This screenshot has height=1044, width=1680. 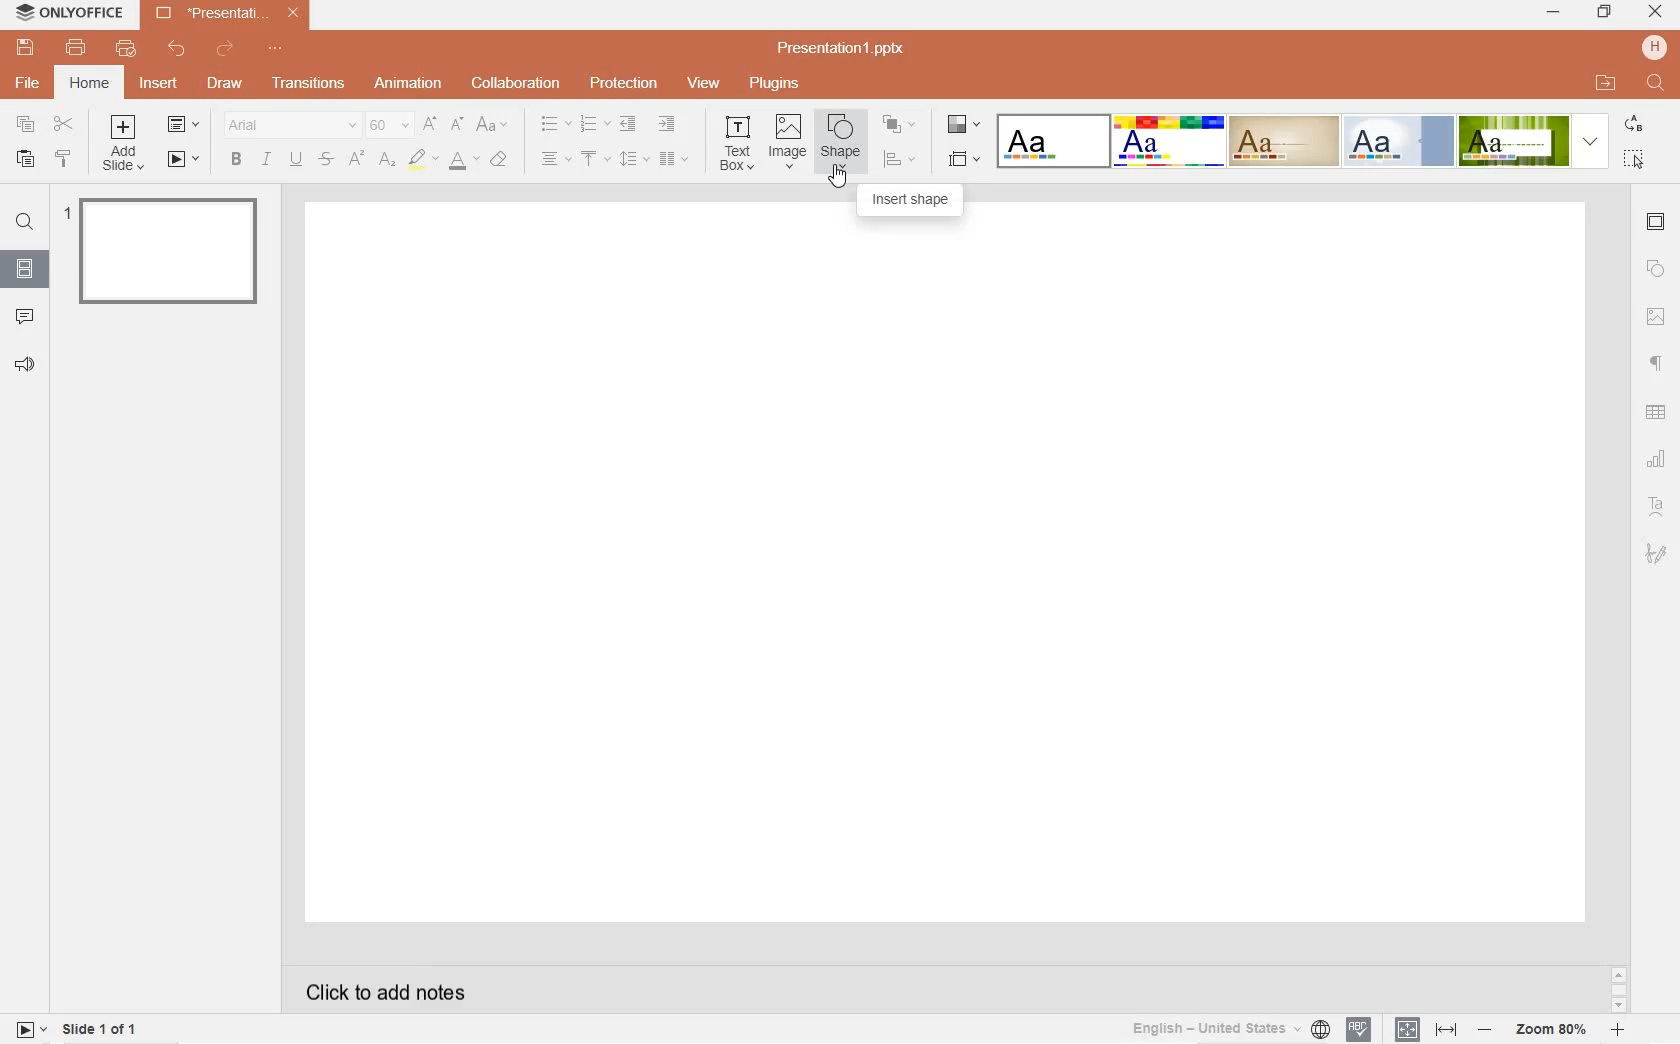 I want to click on table settings, so click(x=1658, y=413).